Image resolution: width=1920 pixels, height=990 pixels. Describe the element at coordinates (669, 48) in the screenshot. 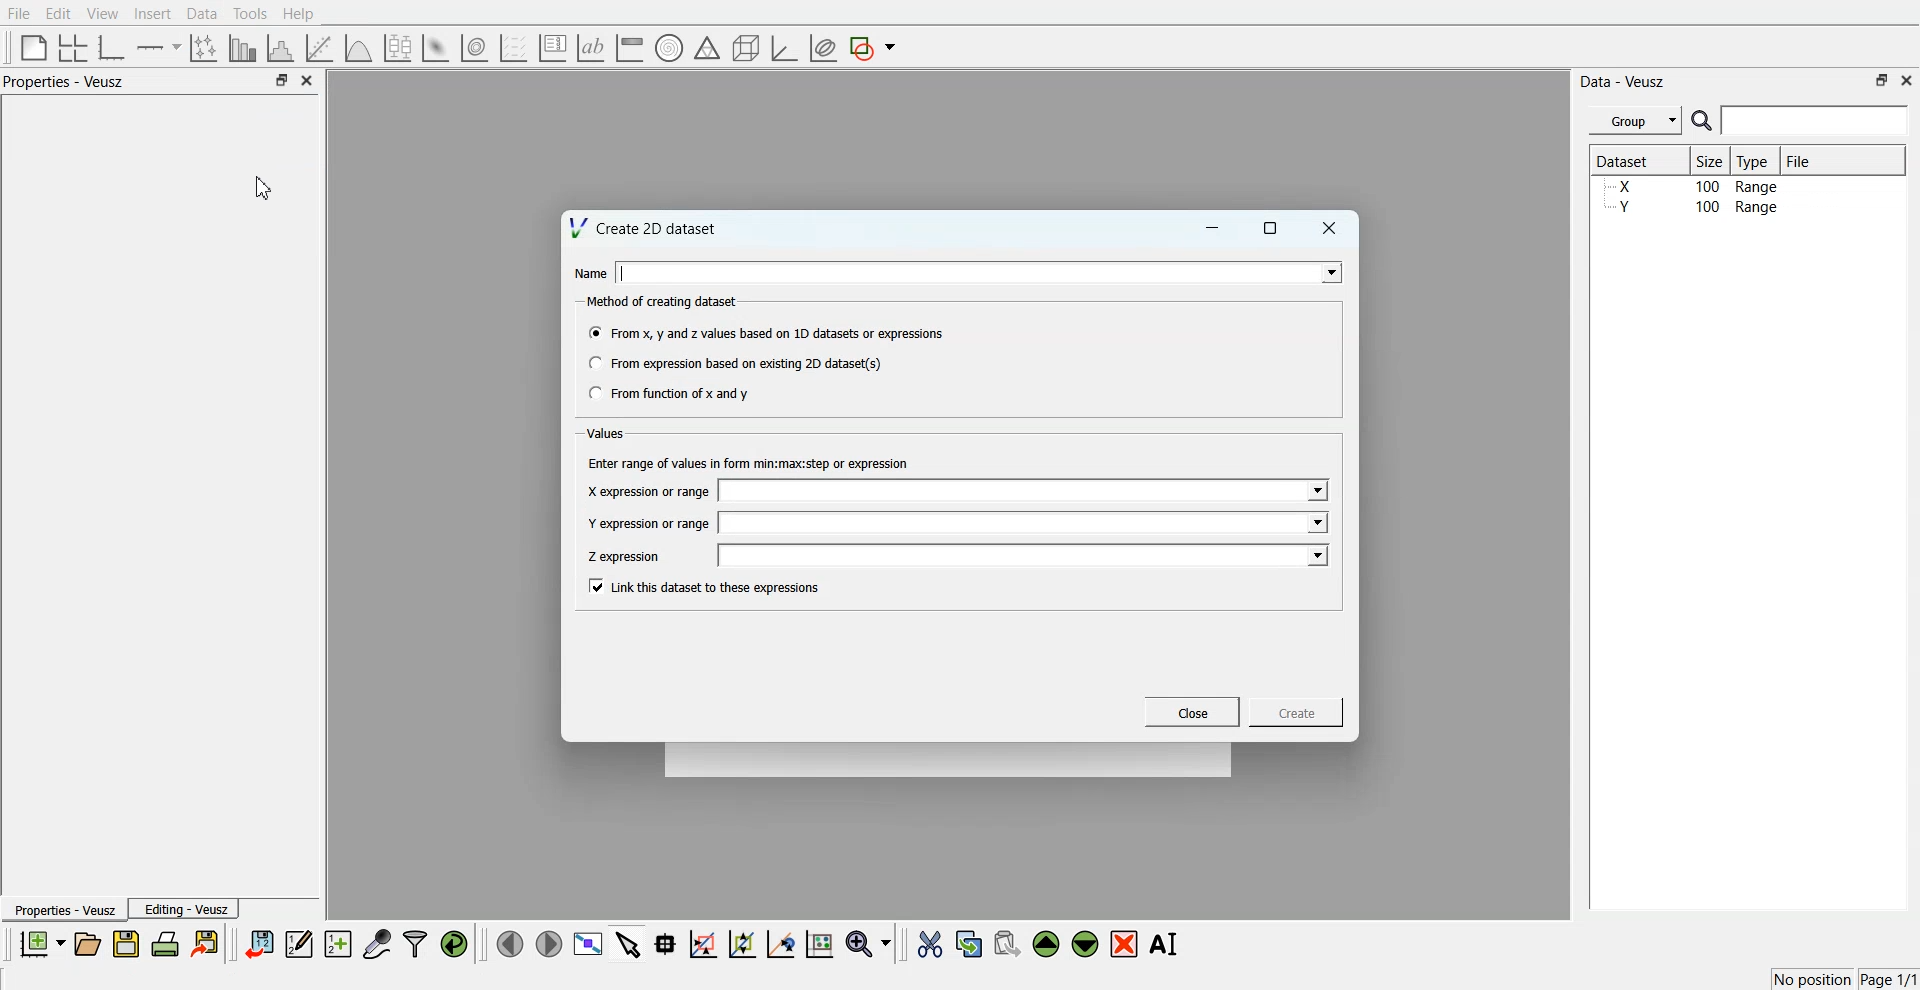

I see `Polar Graph` at that location.